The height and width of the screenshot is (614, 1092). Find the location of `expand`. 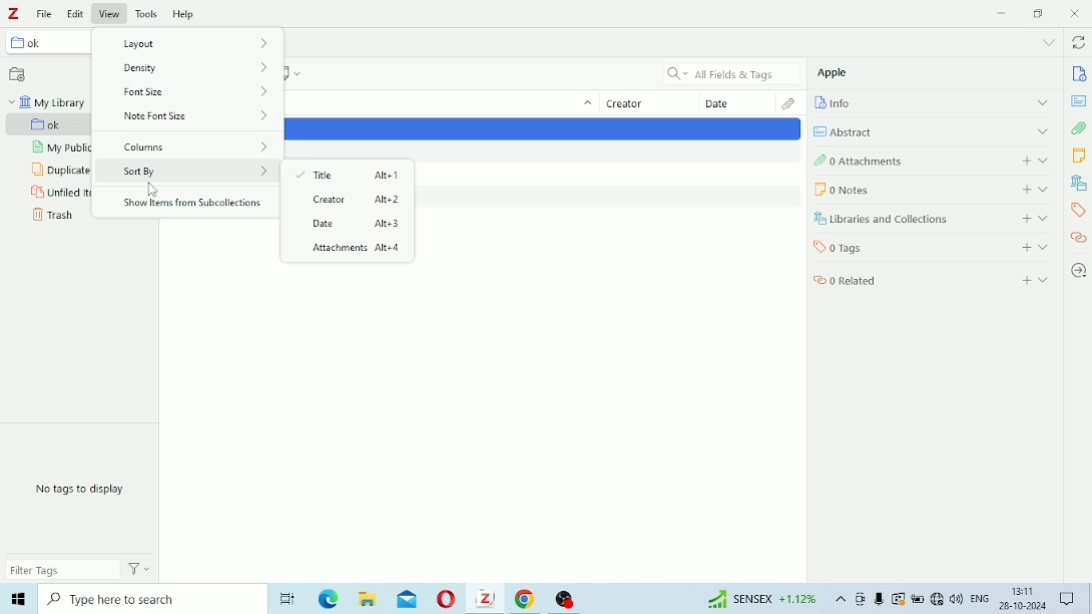

expand is located at coordinates (1045, 132).